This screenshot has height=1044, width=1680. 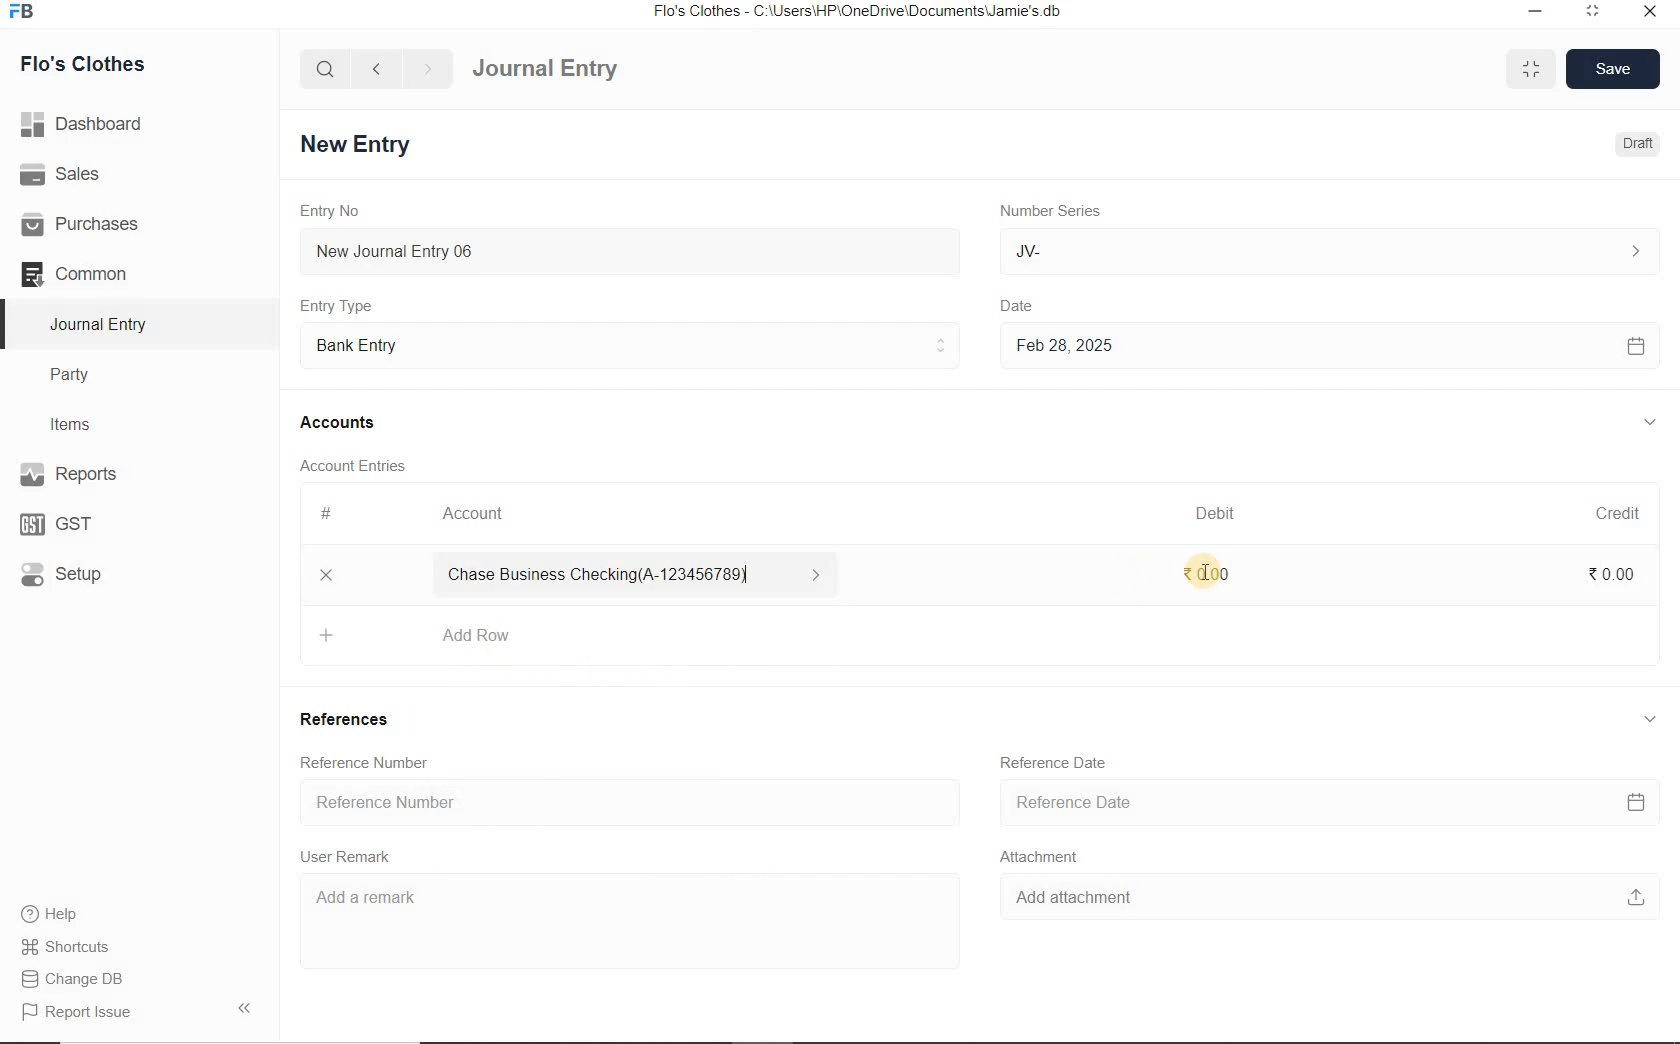 I want to click on Purchases, so click(x=89, y=223).